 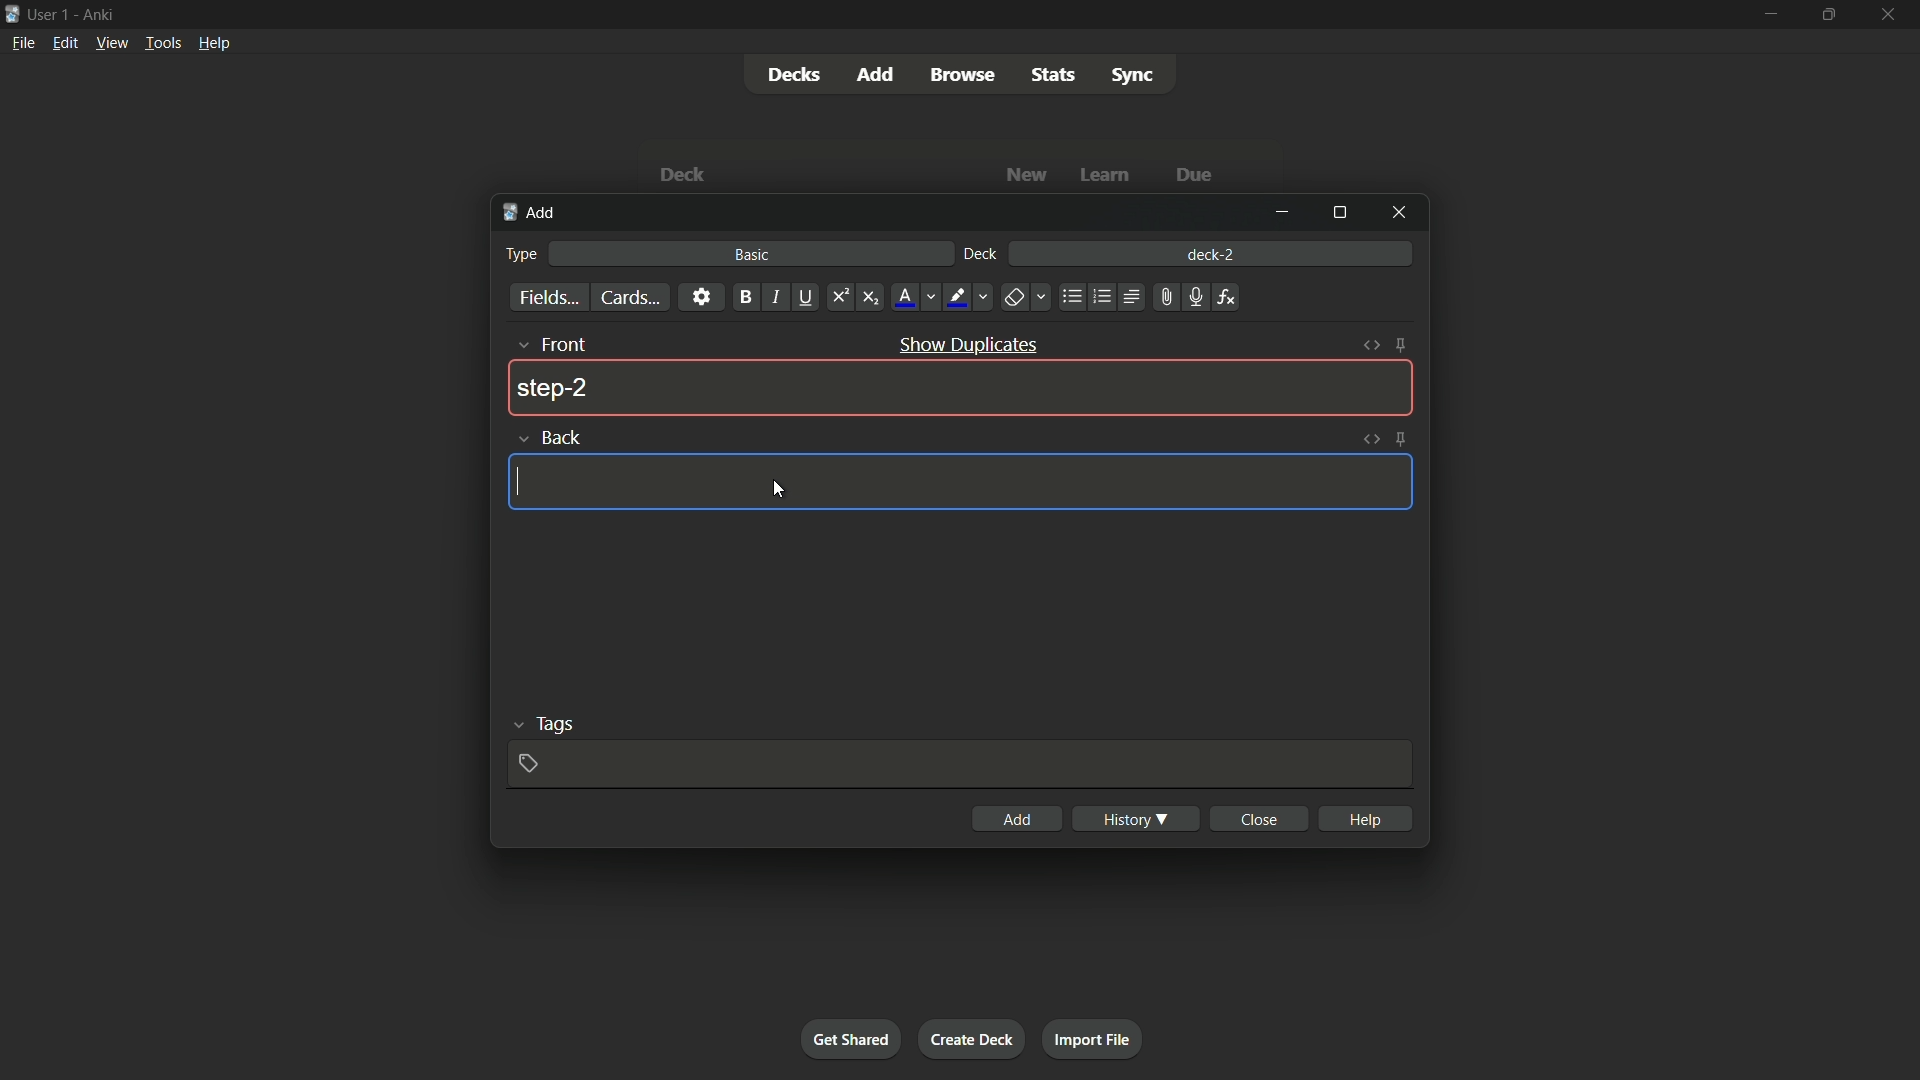 What do you see at coordinates (1133, 296) in the screenshot?
I see `alignment` at bounding box center [1133, 296].